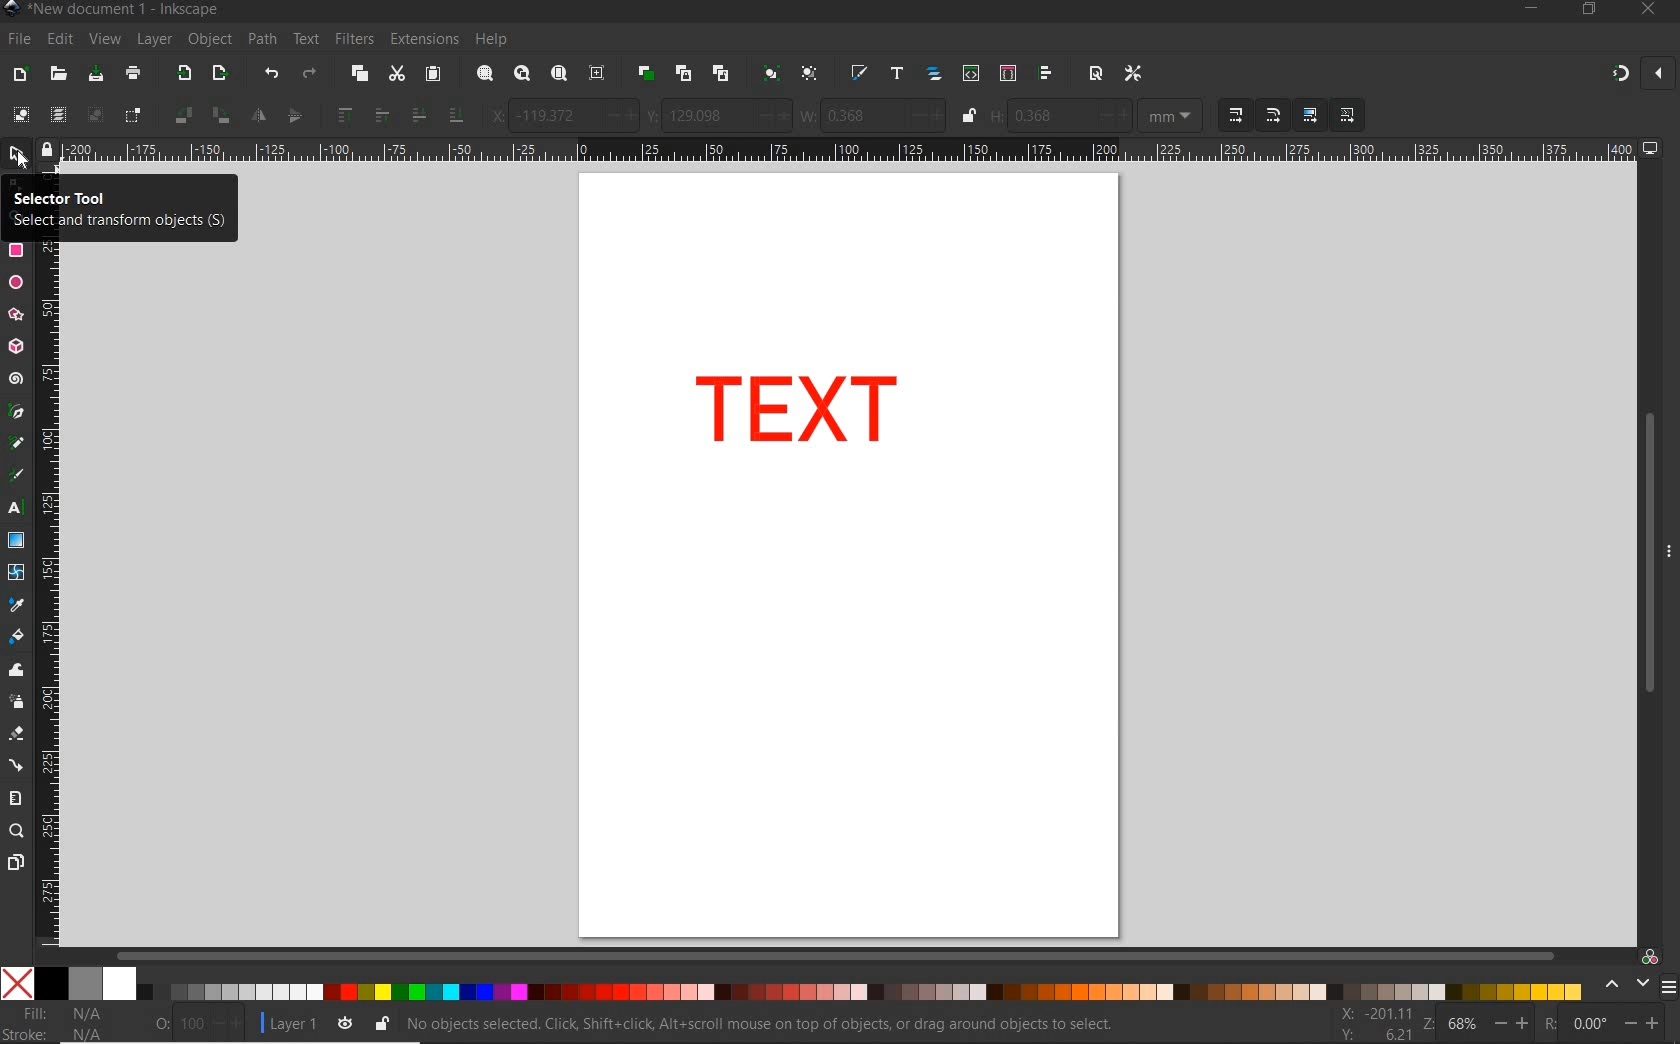 The image size is (1680, 1044). What do you see at coordinates (133, 76) in the screenshot?
I see `PAINT` at bounding box center [133, 76].